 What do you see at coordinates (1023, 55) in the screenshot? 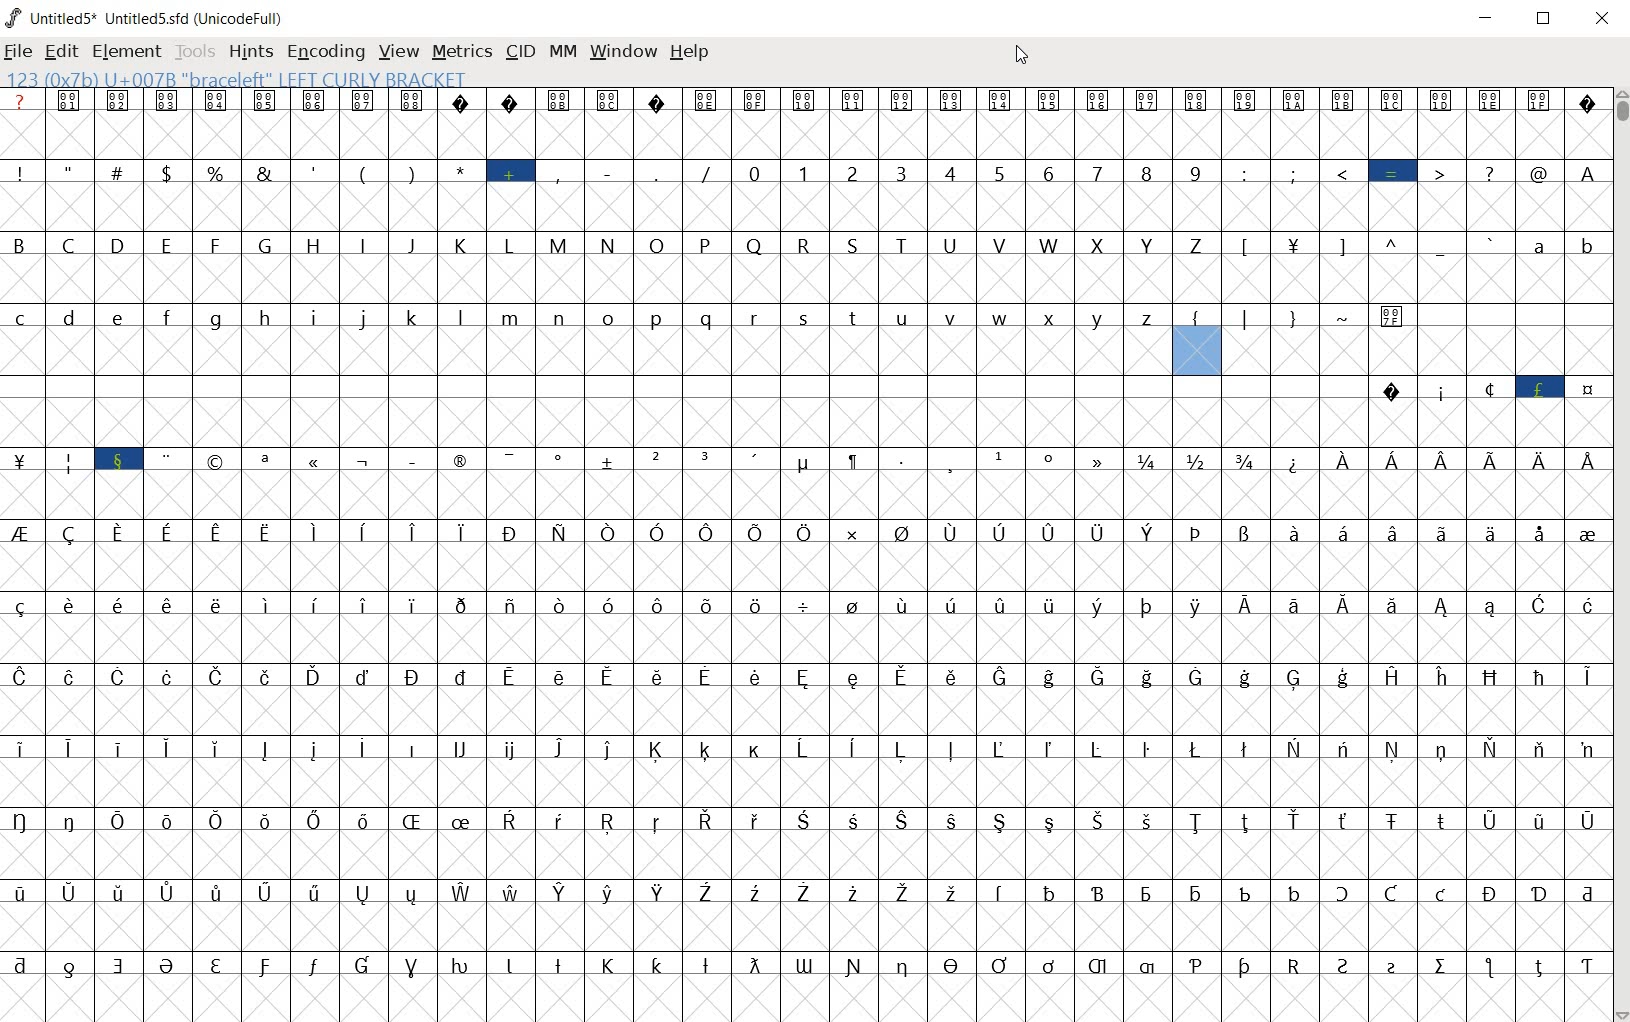
I see `cursor` at bounding box center [1023, 55].